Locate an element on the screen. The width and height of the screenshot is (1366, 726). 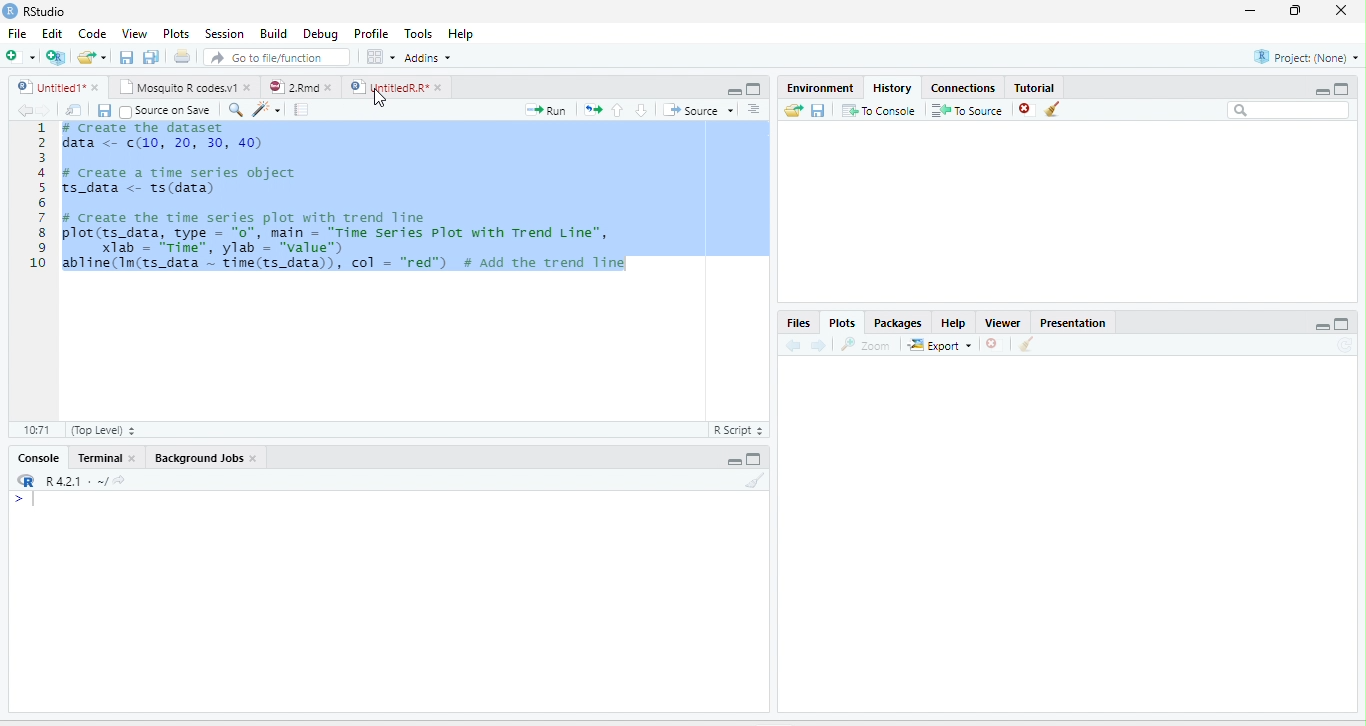
Connections is located at coordinates (964, 86).